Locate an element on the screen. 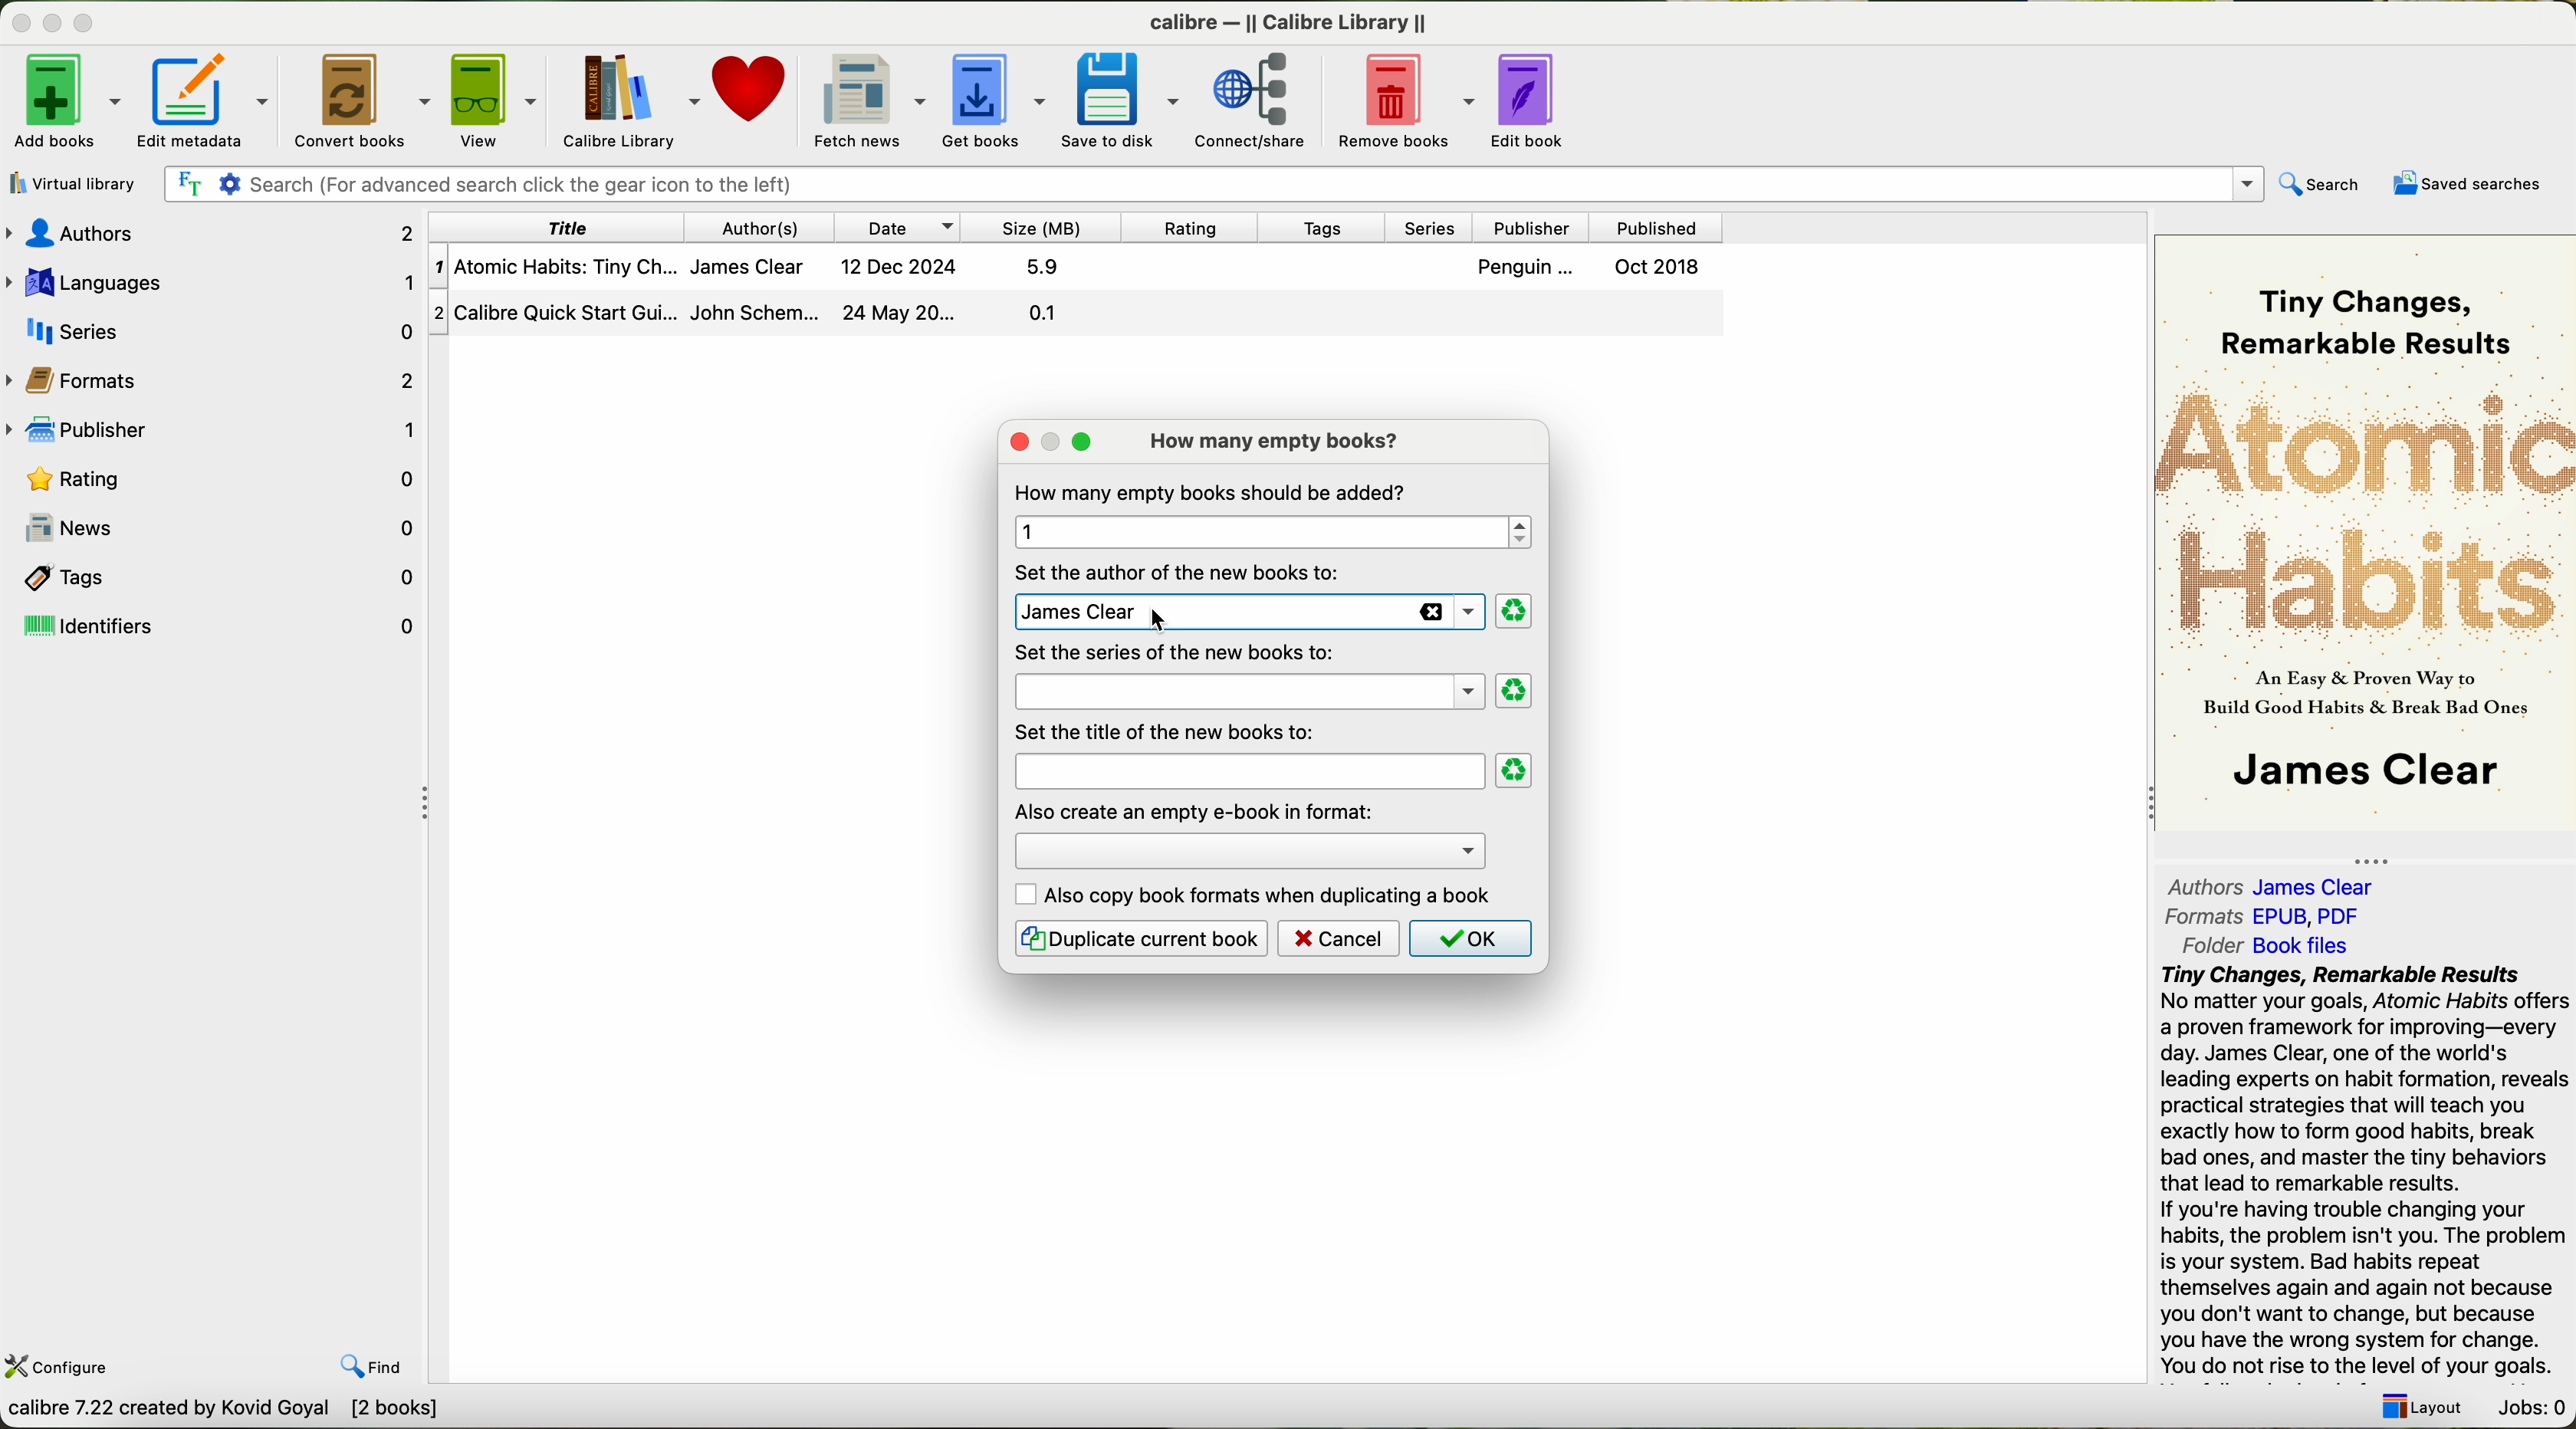  connect/share is located at coordinates (1256, 102).